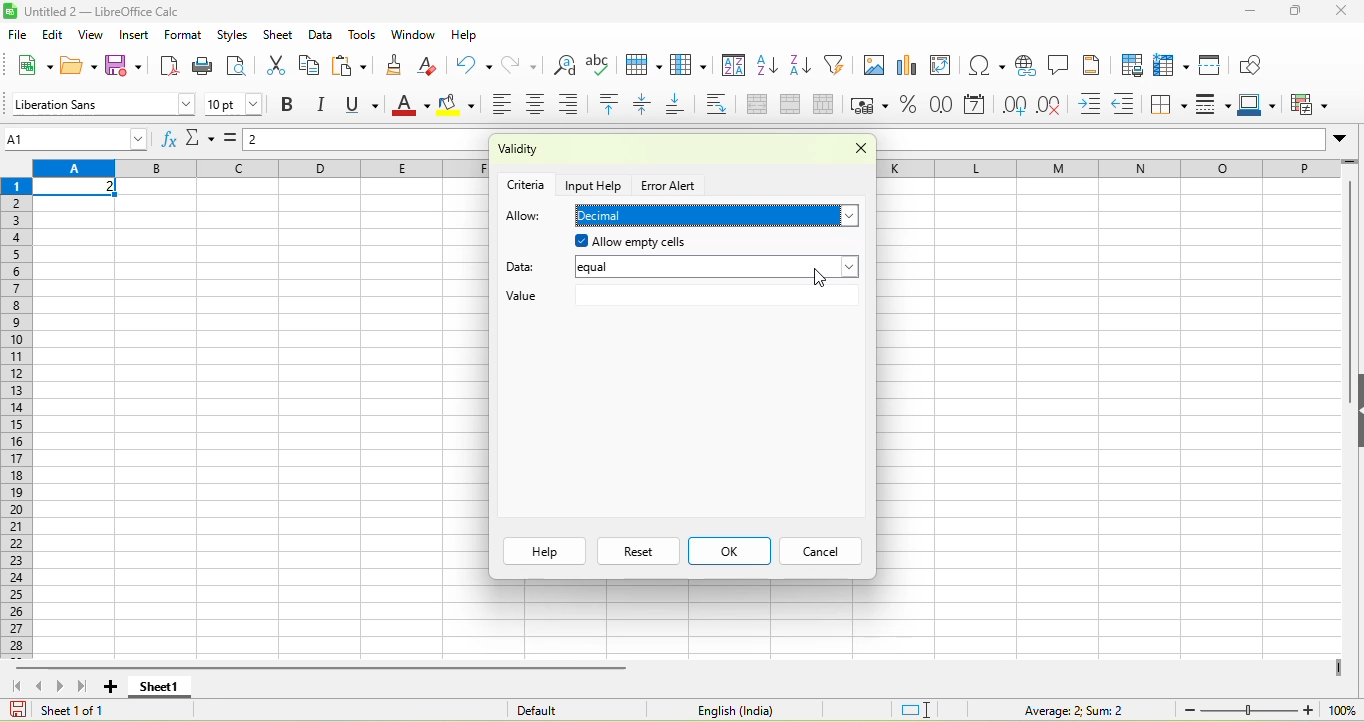 The image size is (1364, 722). Describe the element at coordinates (400, 64) in the screenshot. I see `clone formatting` at that location.